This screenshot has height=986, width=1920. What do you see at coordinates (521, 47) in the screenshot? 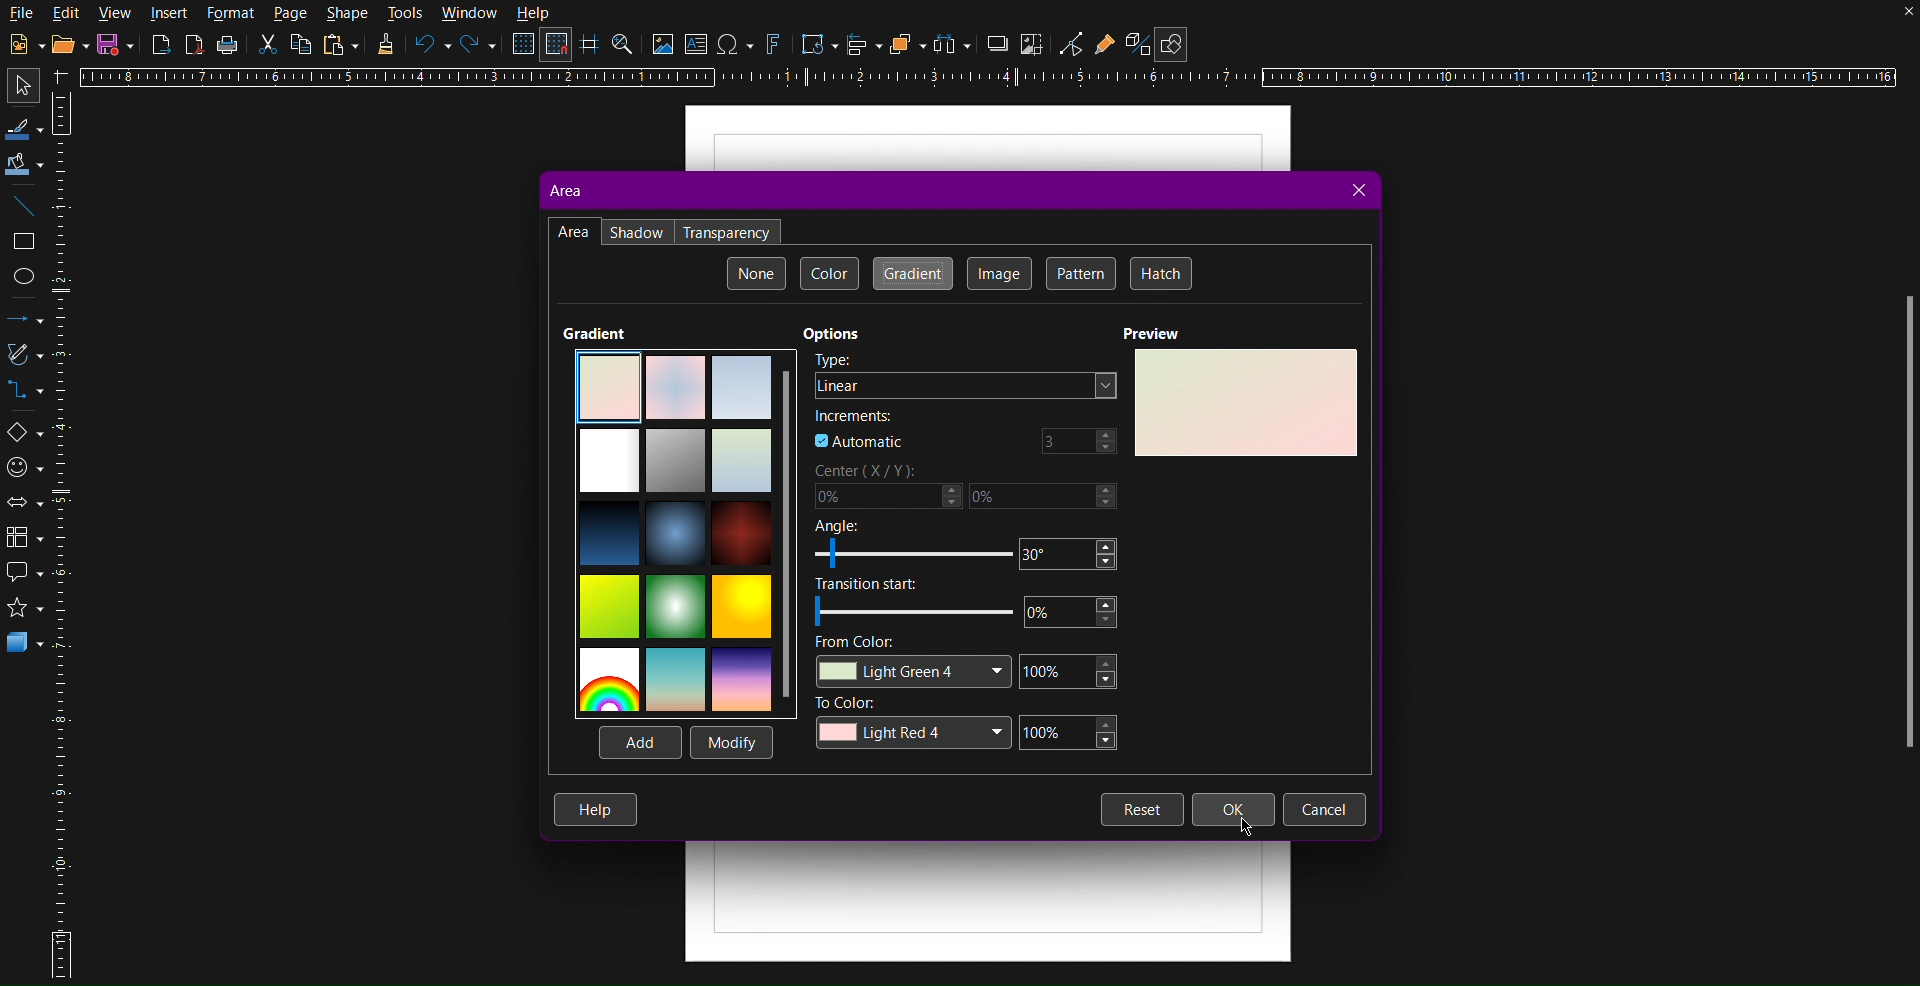
I see `Display Grid` at bounding box center [521, 47].